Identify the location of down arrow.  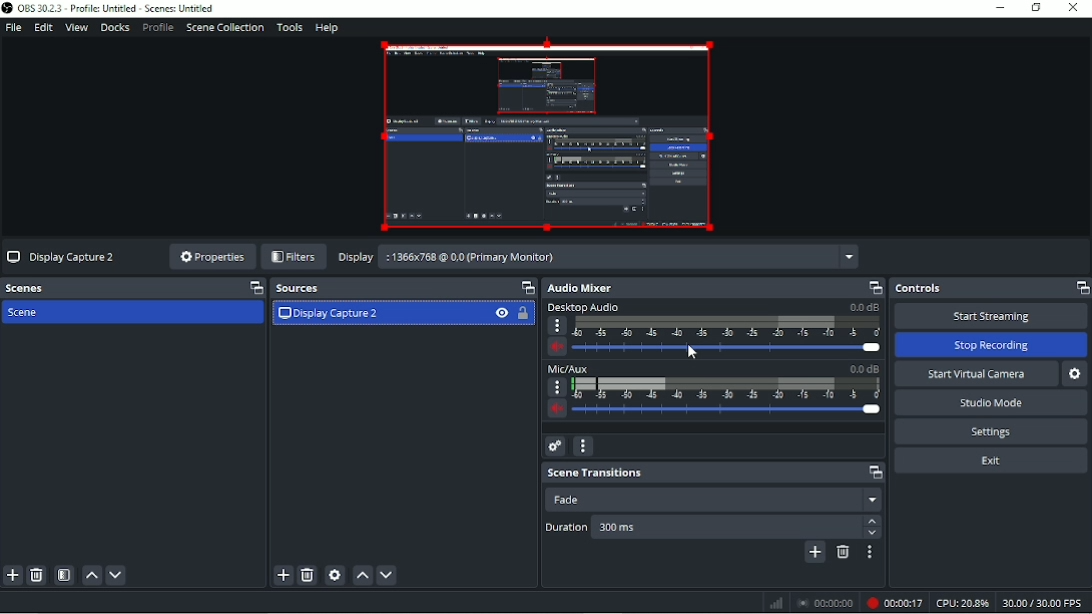
(873, 534).